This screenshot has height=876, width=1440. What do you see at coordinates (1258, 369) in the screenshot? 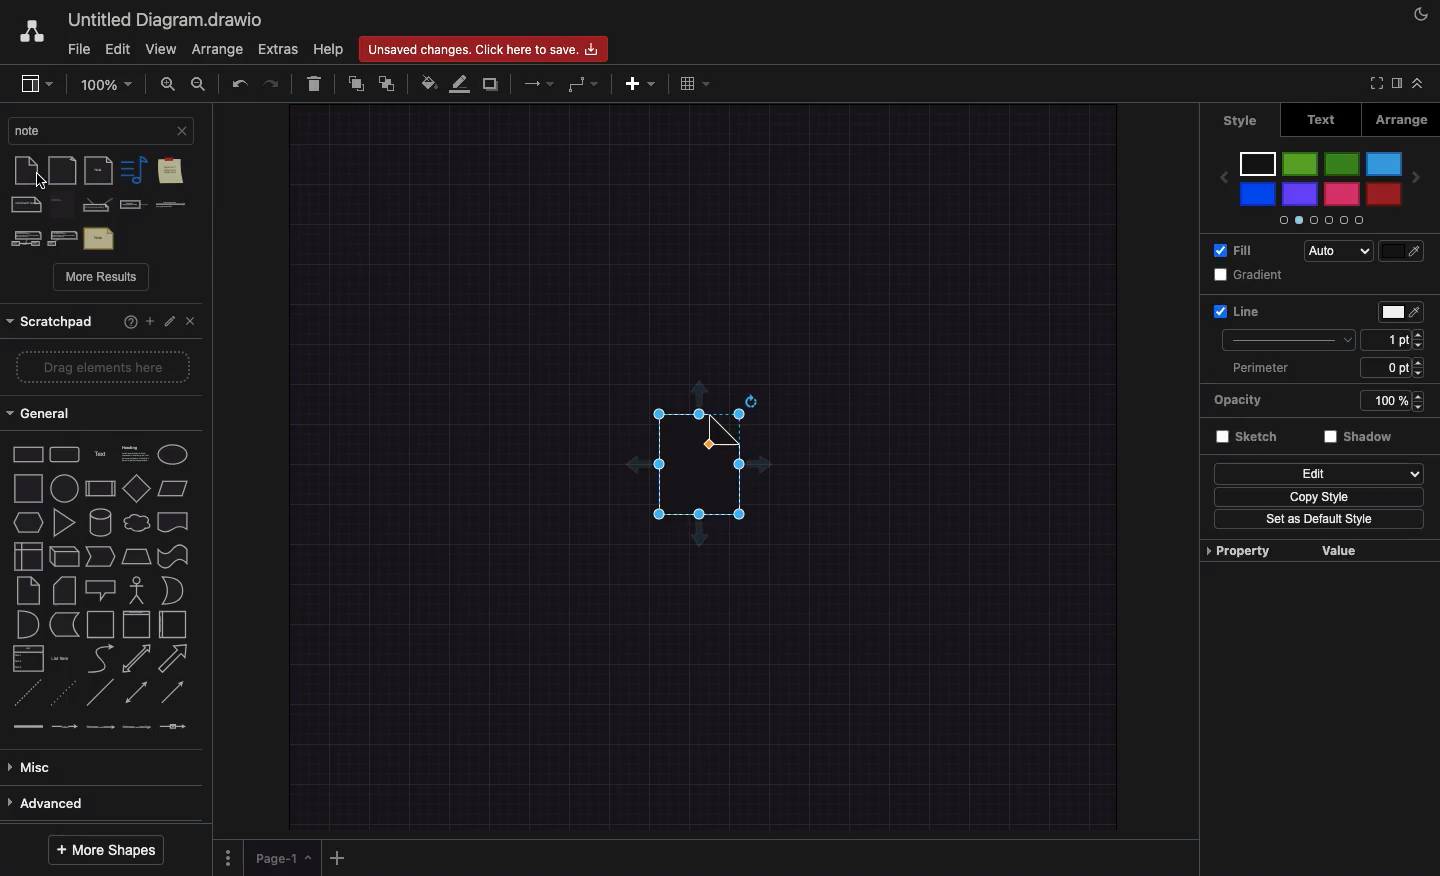
I see `Perimeter` at bounding box center [1258, 369].